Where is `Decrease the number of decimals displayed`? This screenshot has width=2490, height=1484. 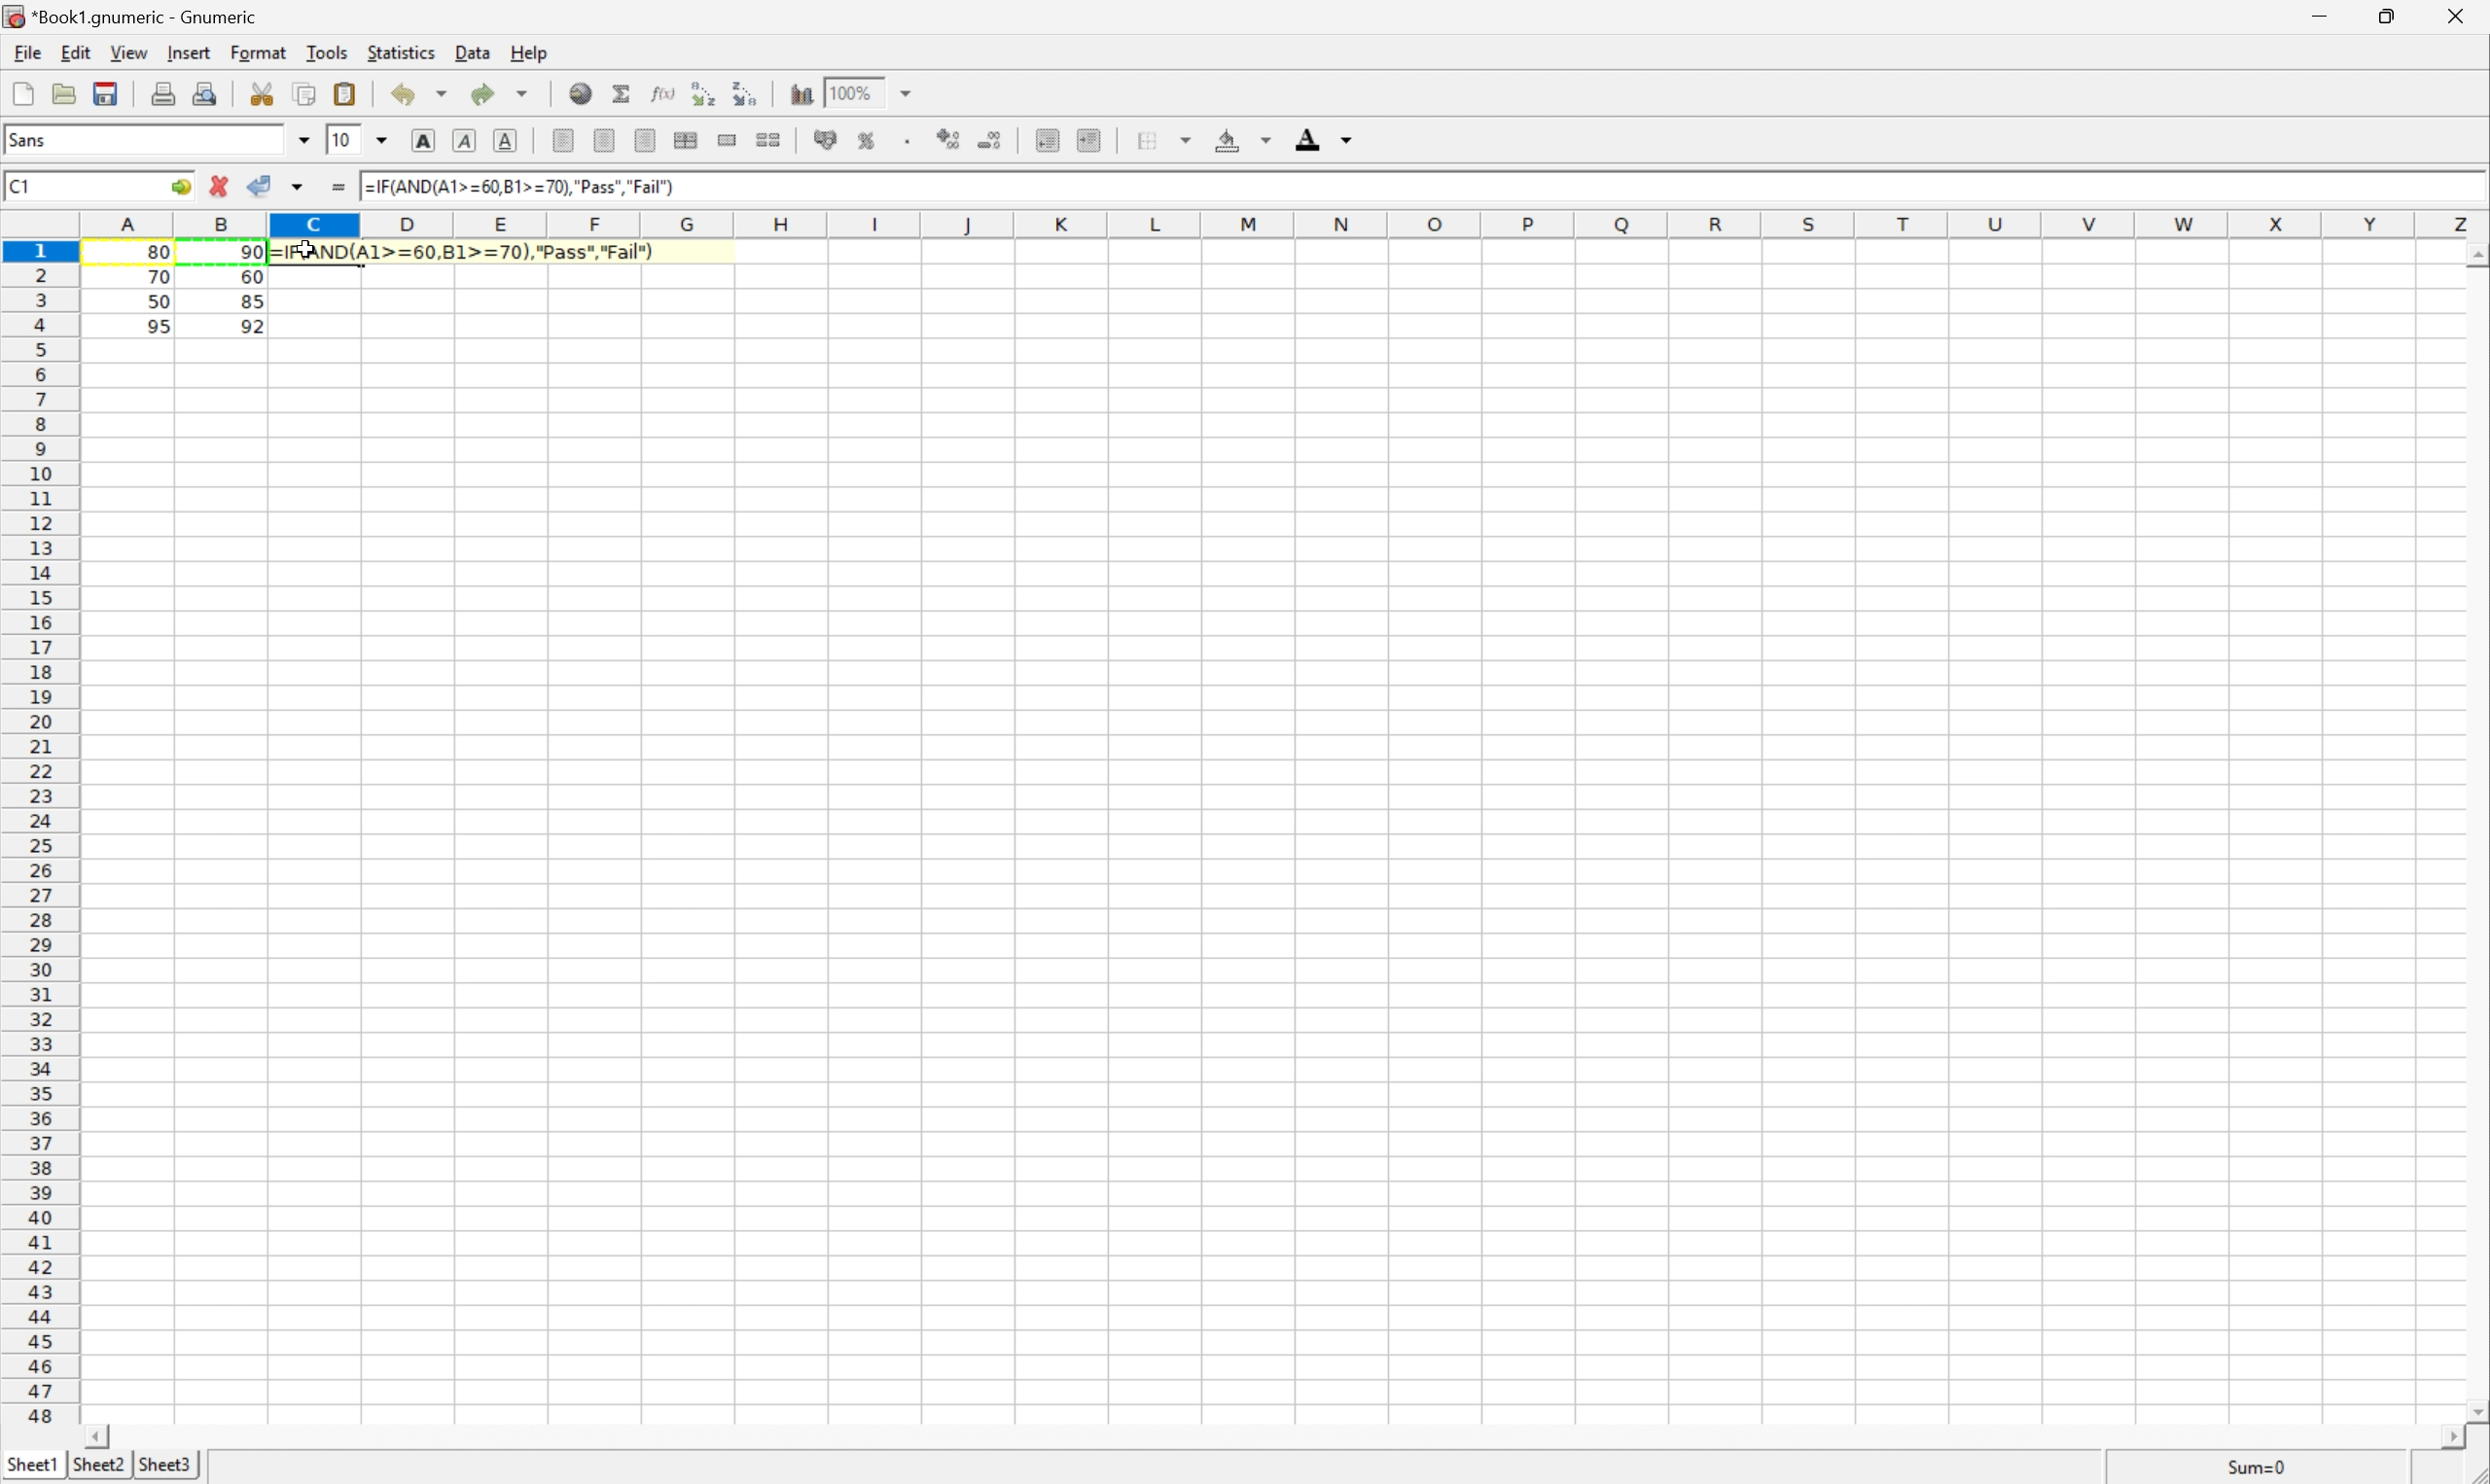
Decrease the number of decimals displayed is located at coordinates (995, 139).